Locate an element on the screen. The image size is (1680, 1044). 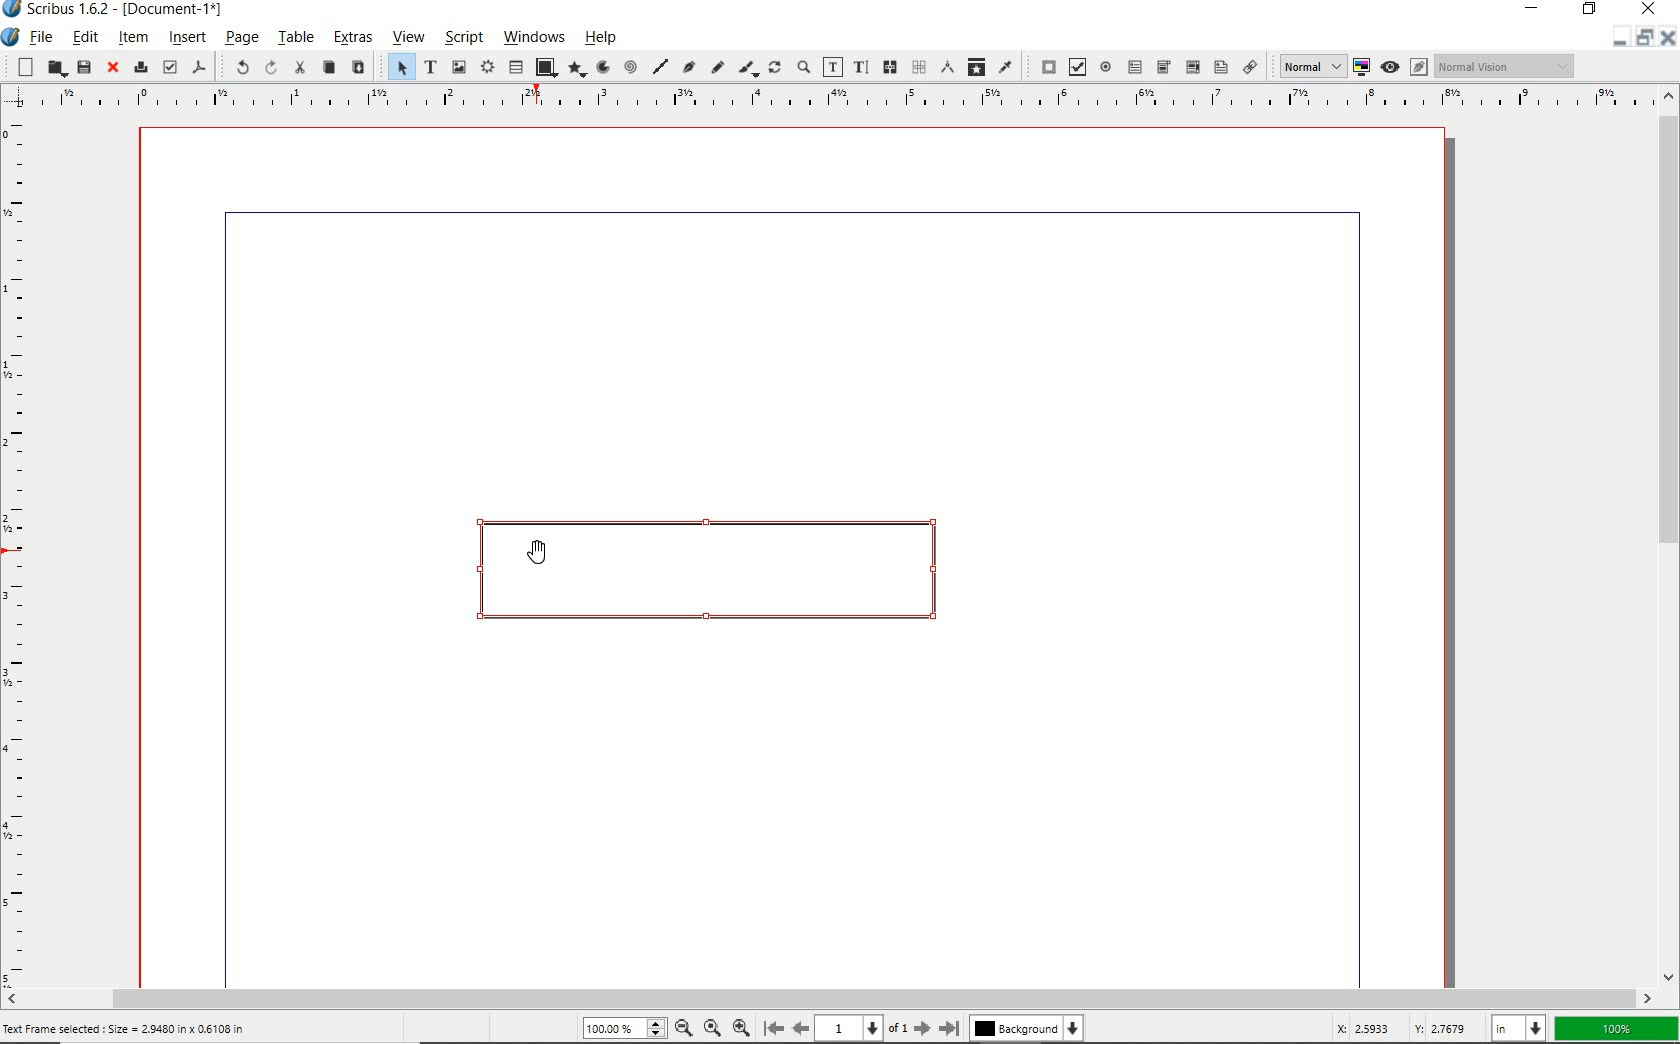
Minimize is located at coordinates (1643, 39).